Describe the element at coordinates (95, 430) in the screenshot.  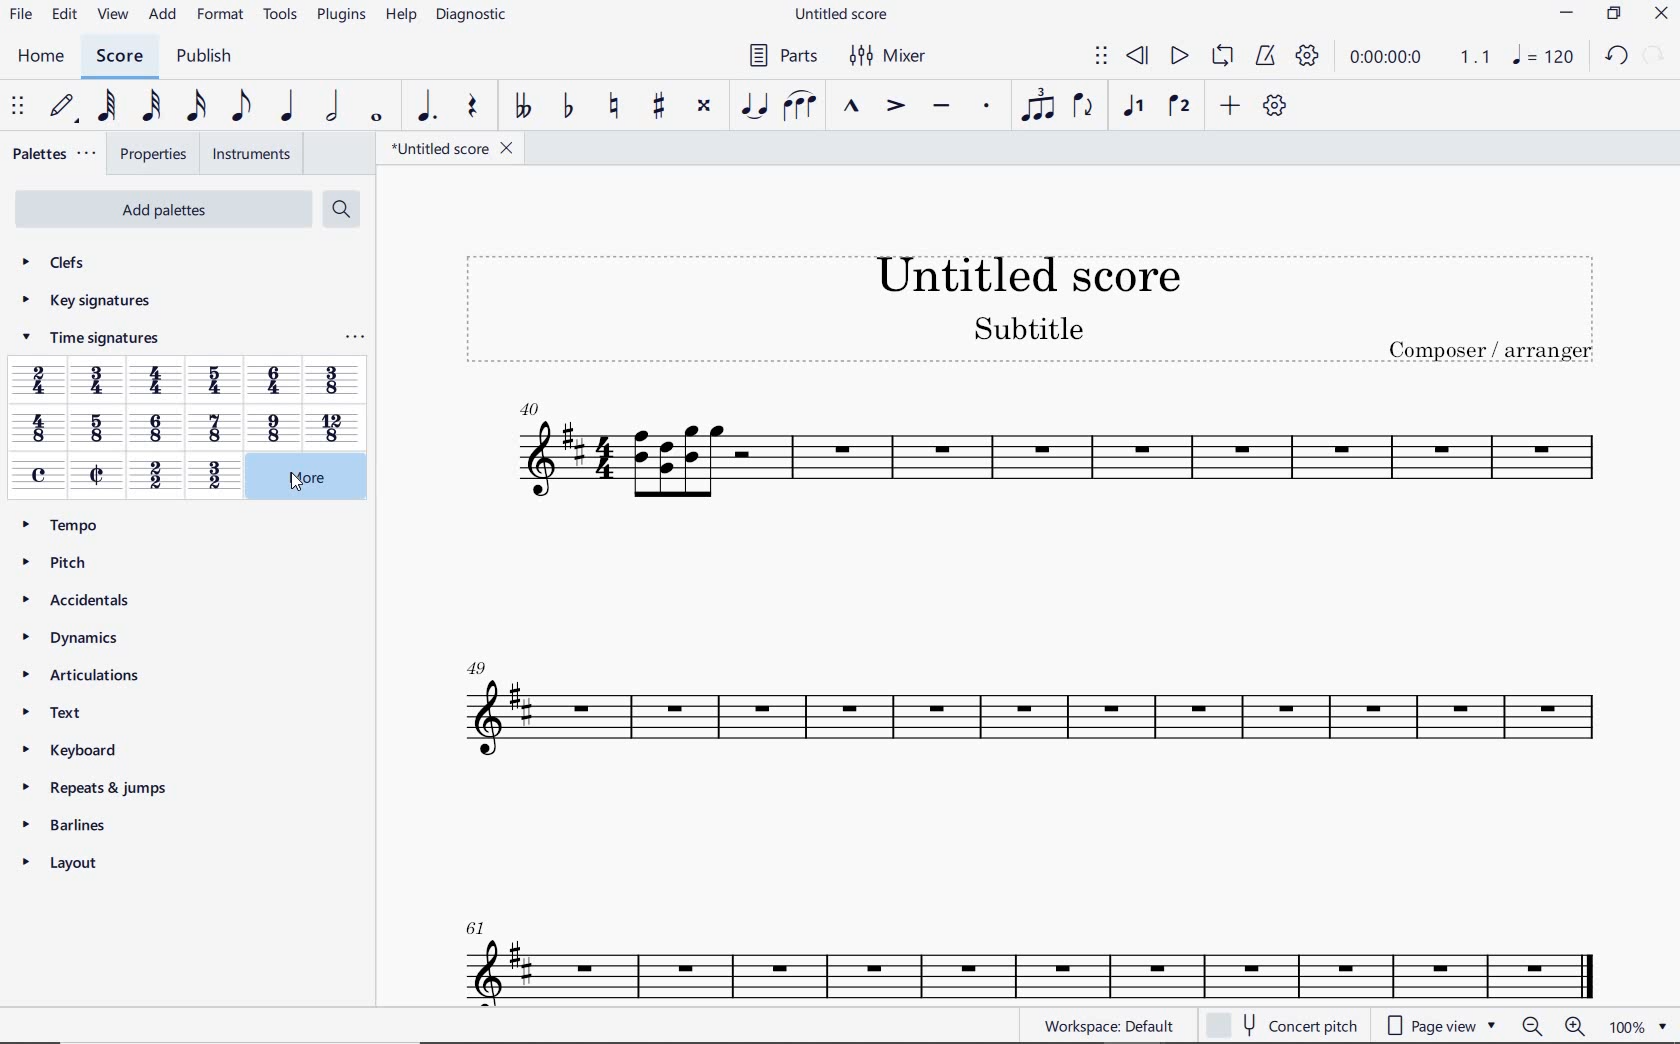
I see `5/8` at that location.